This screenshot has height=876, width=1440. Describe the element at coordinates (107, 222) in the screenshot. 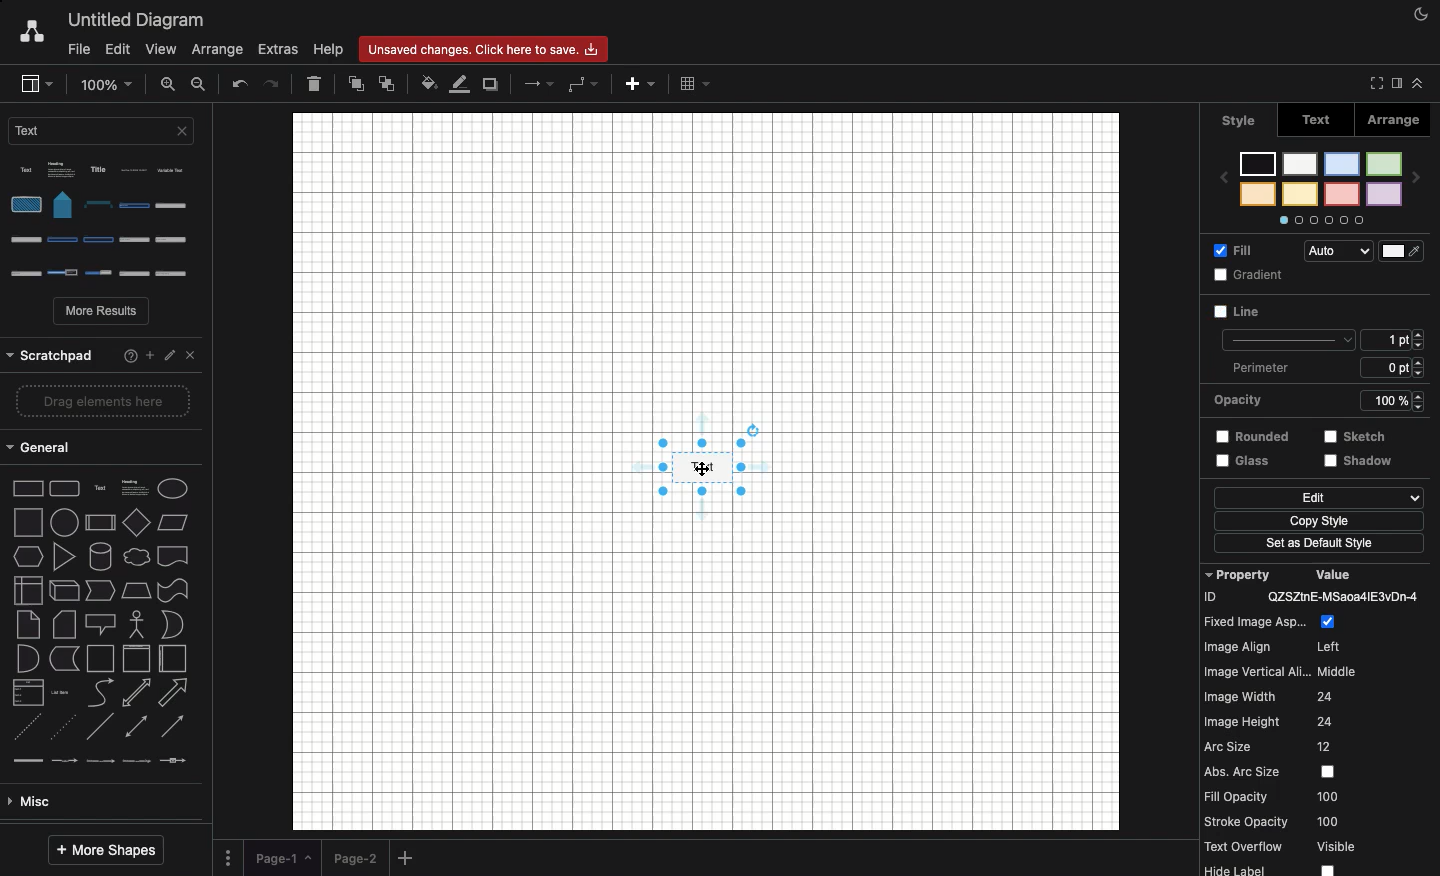

I see `Options` at that location.